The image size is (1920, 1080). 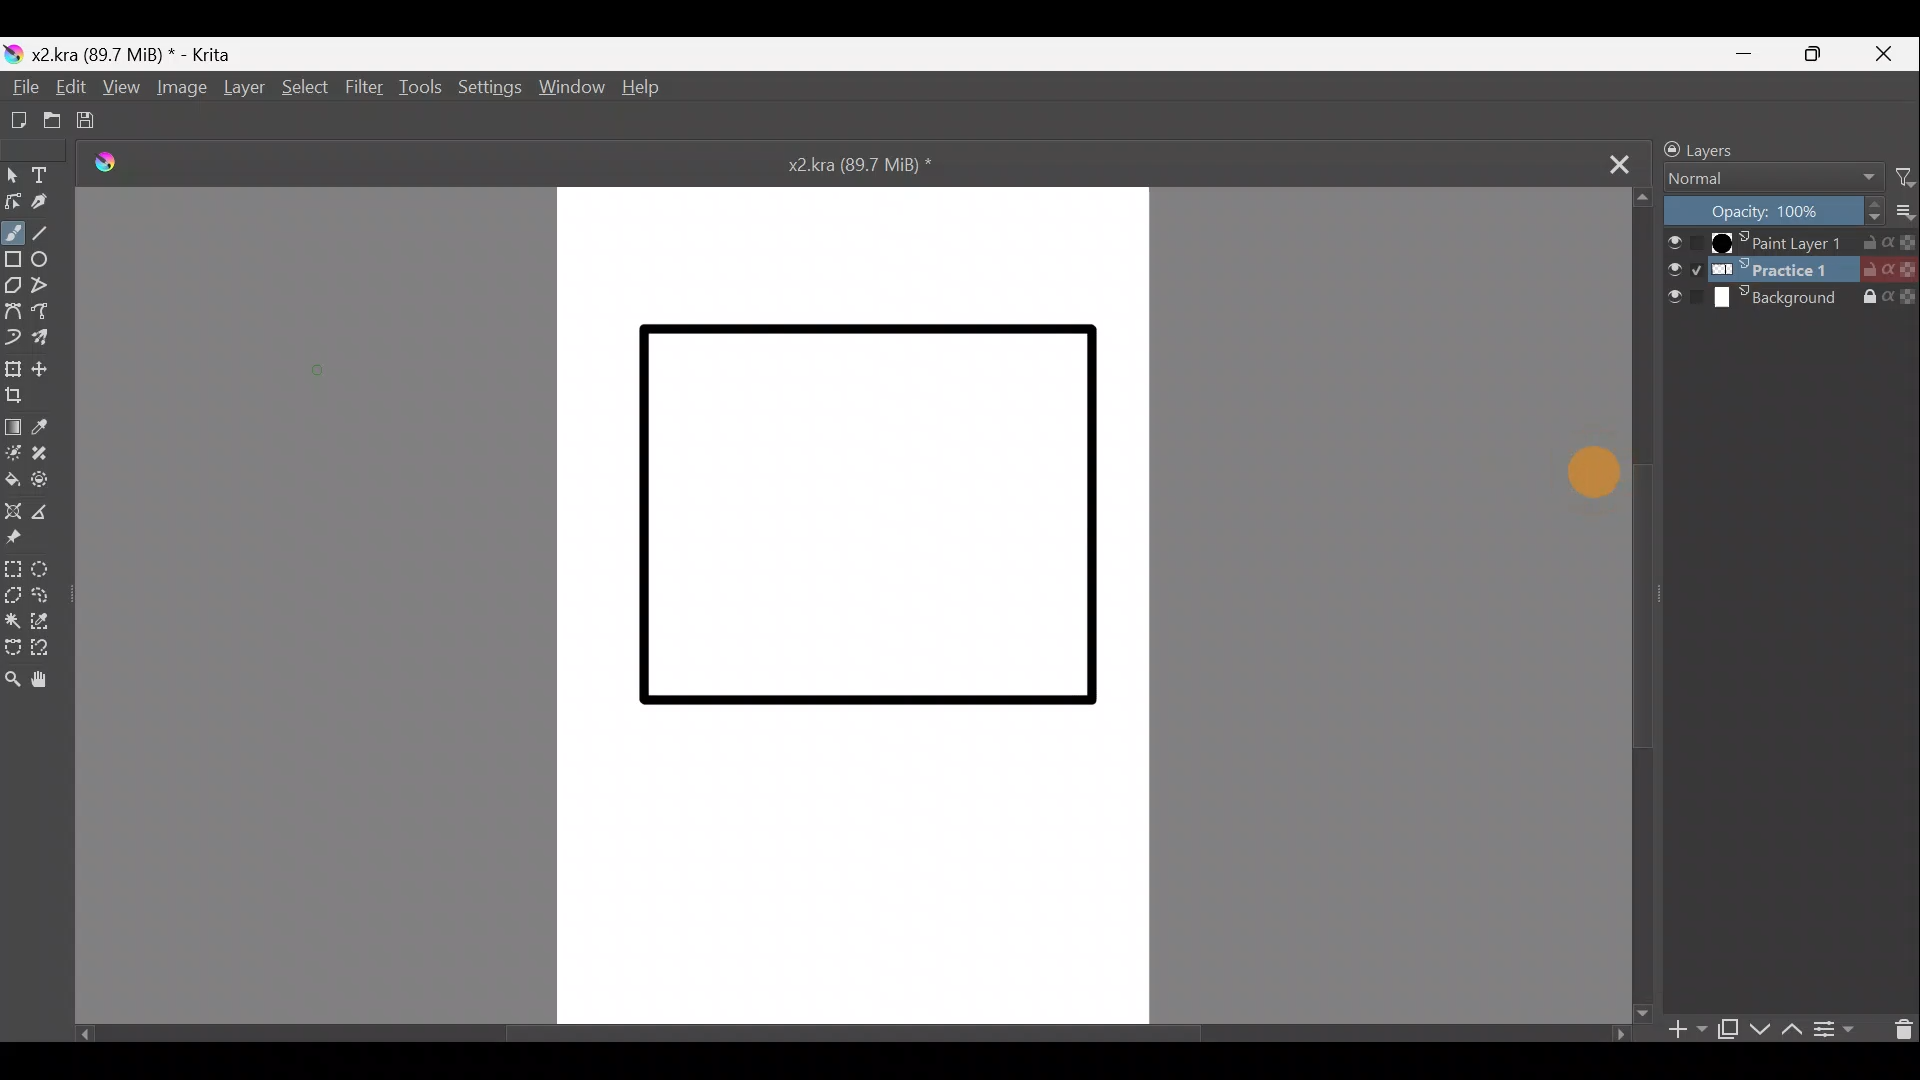 I want to click on Add layer, so click(x=1687, y=1031).